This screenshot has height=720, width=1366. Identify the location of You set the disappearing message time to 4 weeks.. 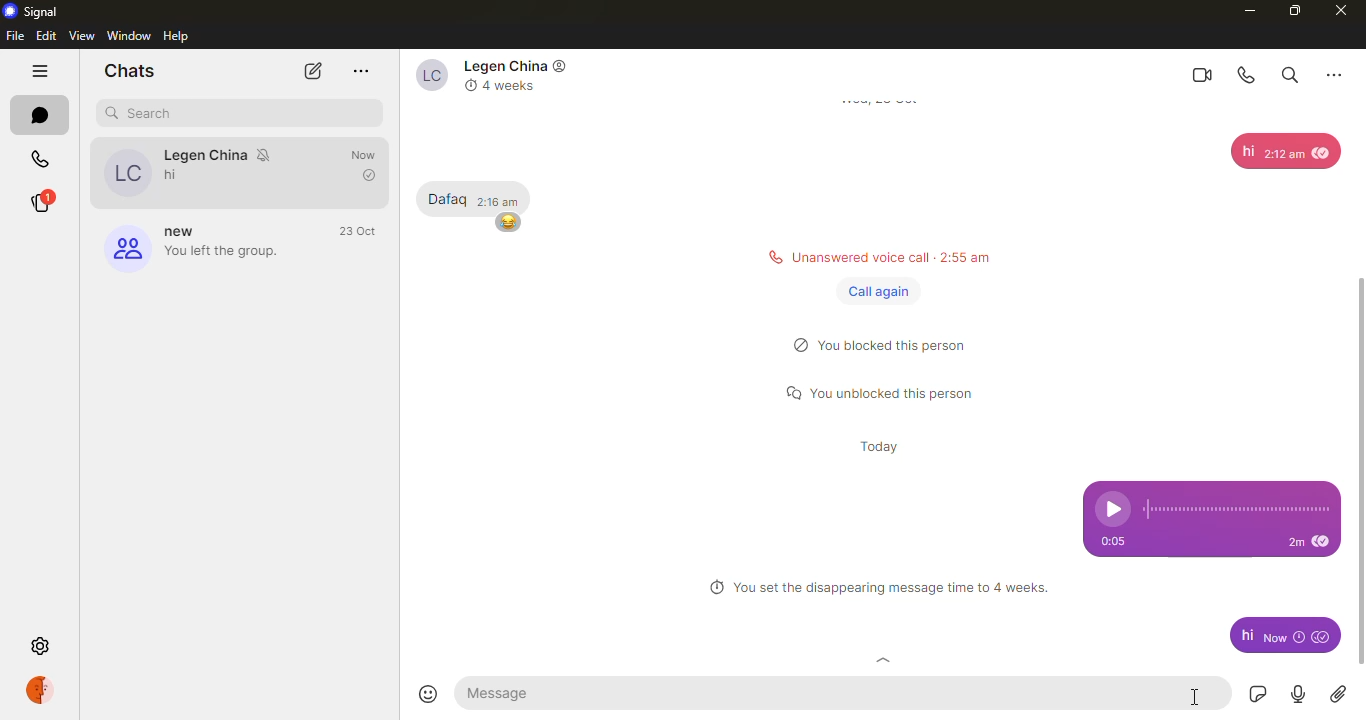
(878, 589).